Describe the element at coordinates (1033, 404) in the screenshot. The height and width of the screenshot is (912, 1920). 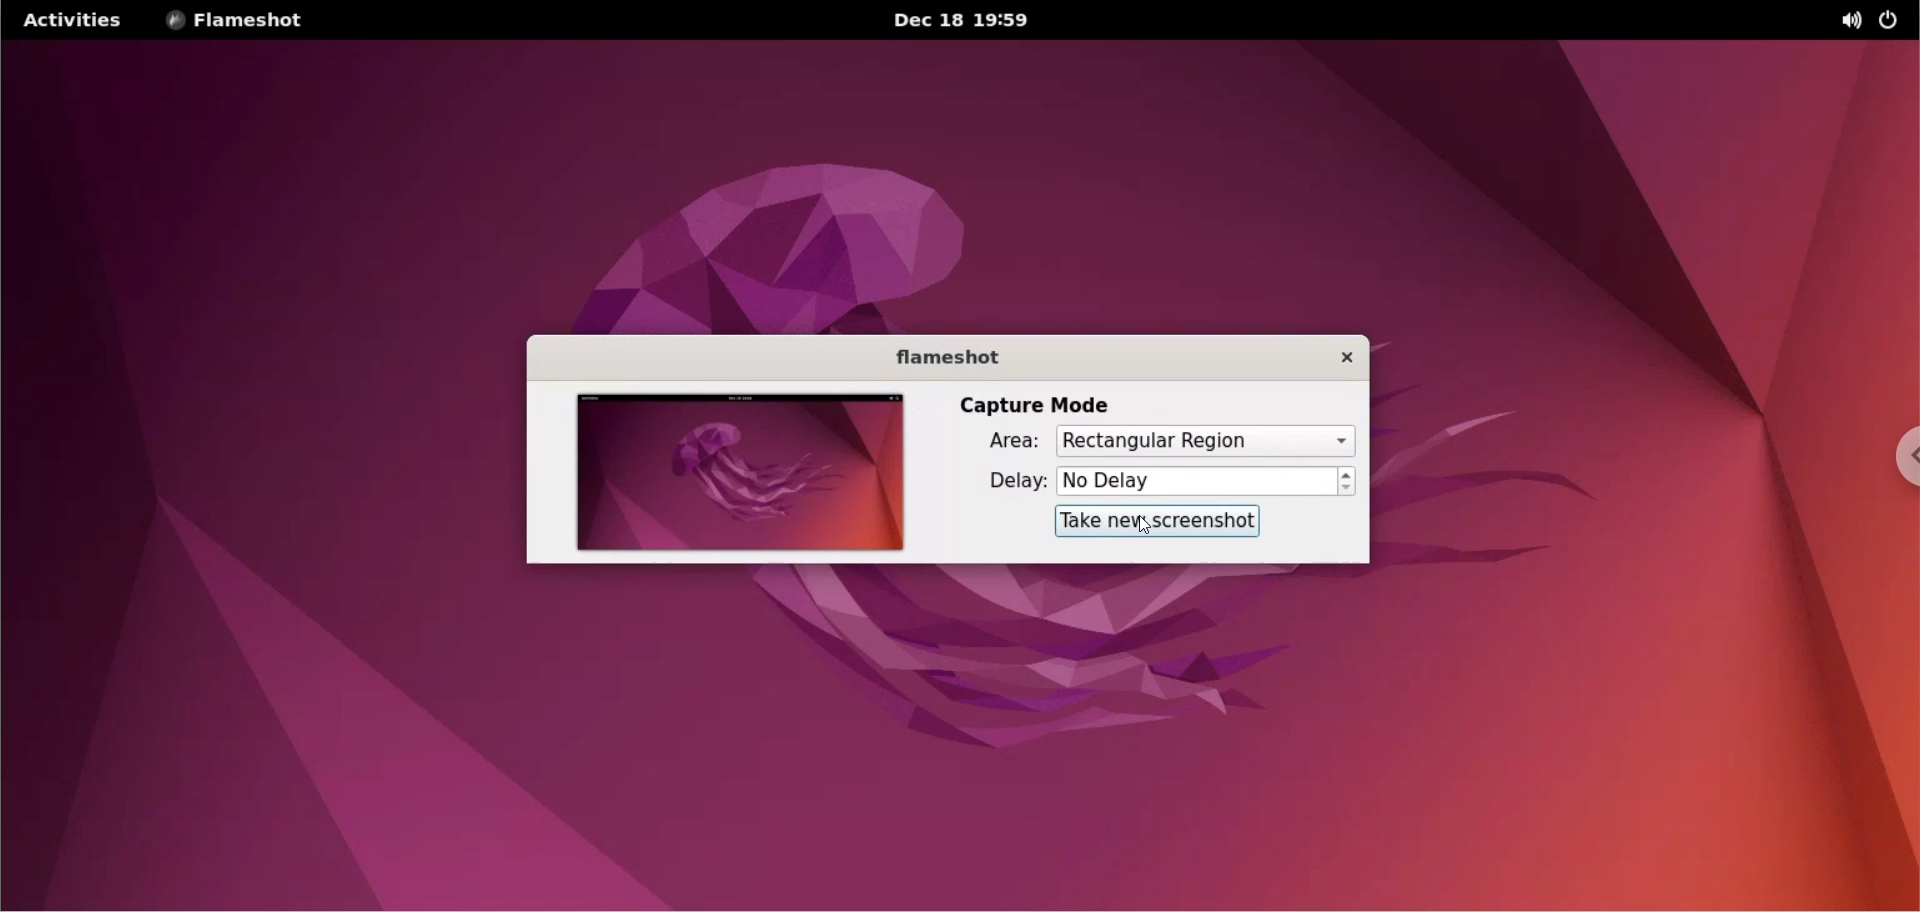
I see `capture mode label` at that location.